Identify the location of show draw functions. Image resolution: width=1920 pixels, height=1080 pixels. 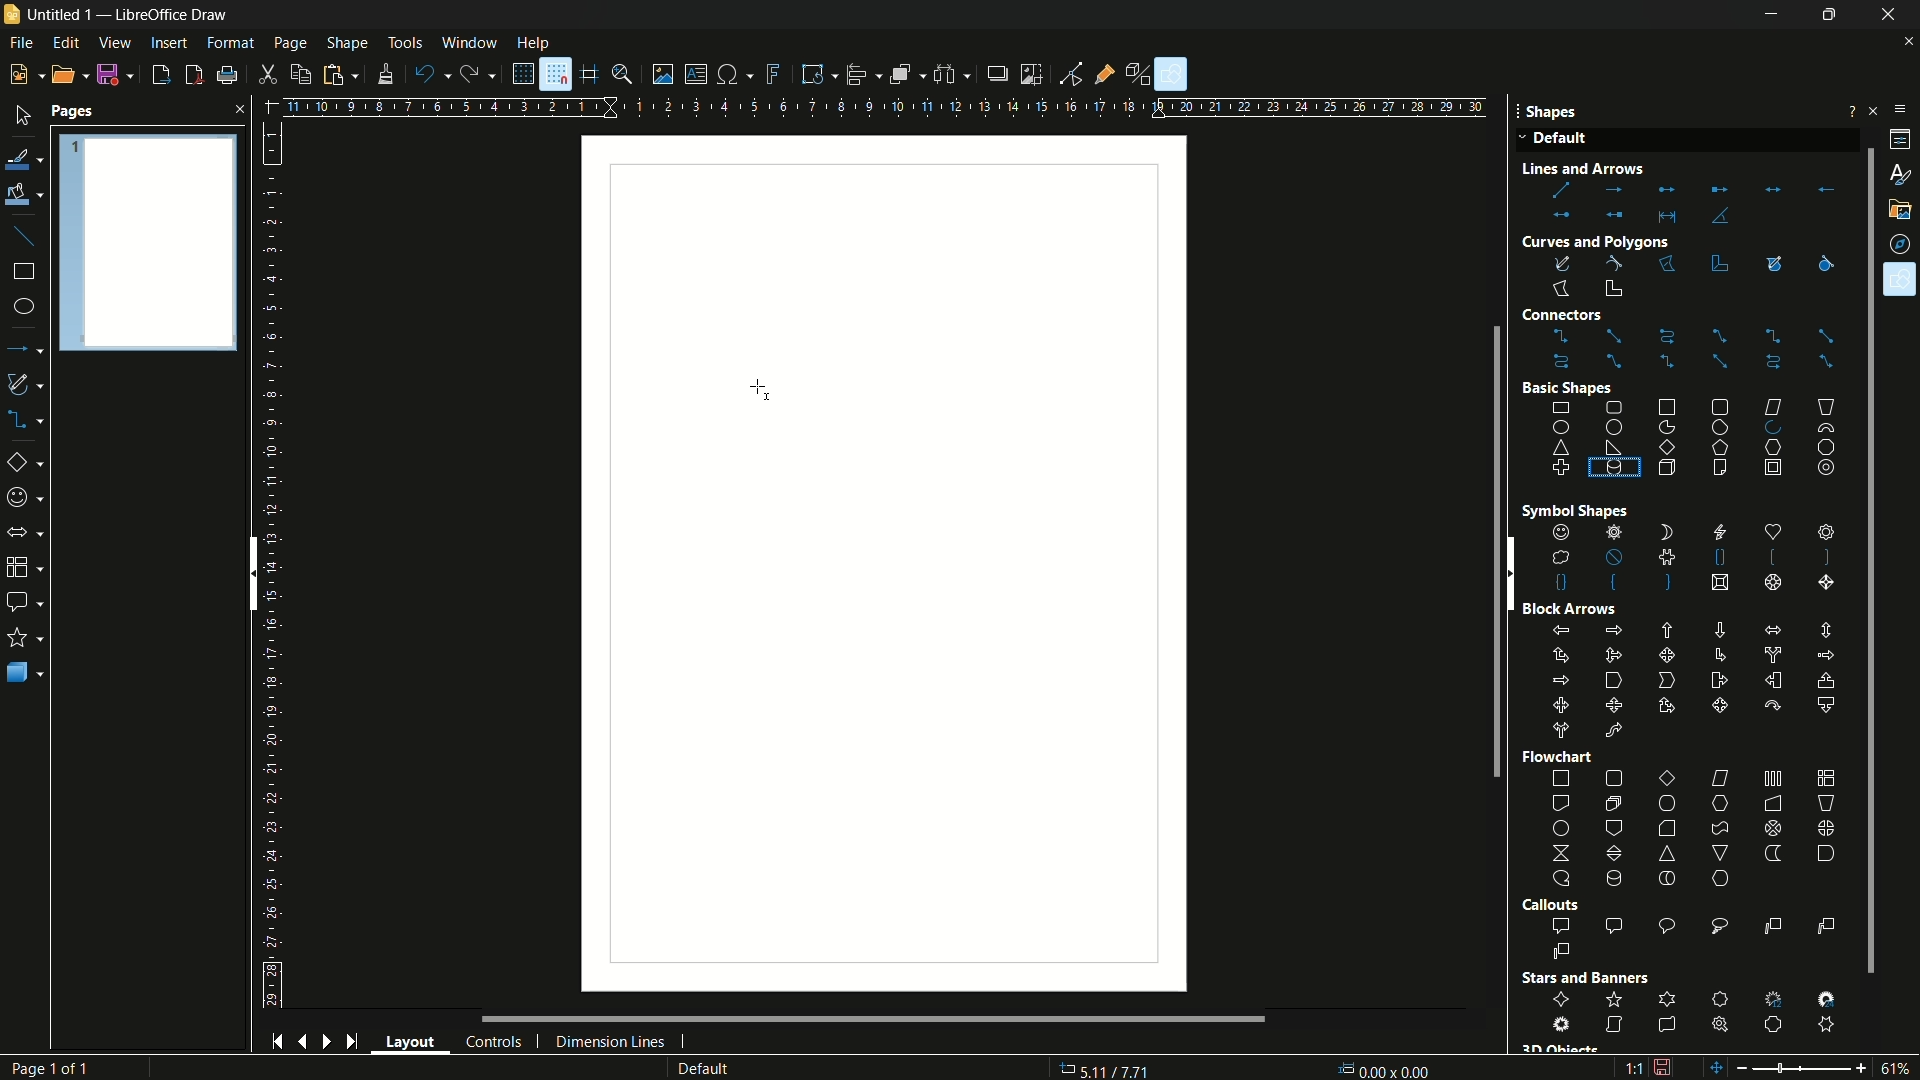
(1170, 74).